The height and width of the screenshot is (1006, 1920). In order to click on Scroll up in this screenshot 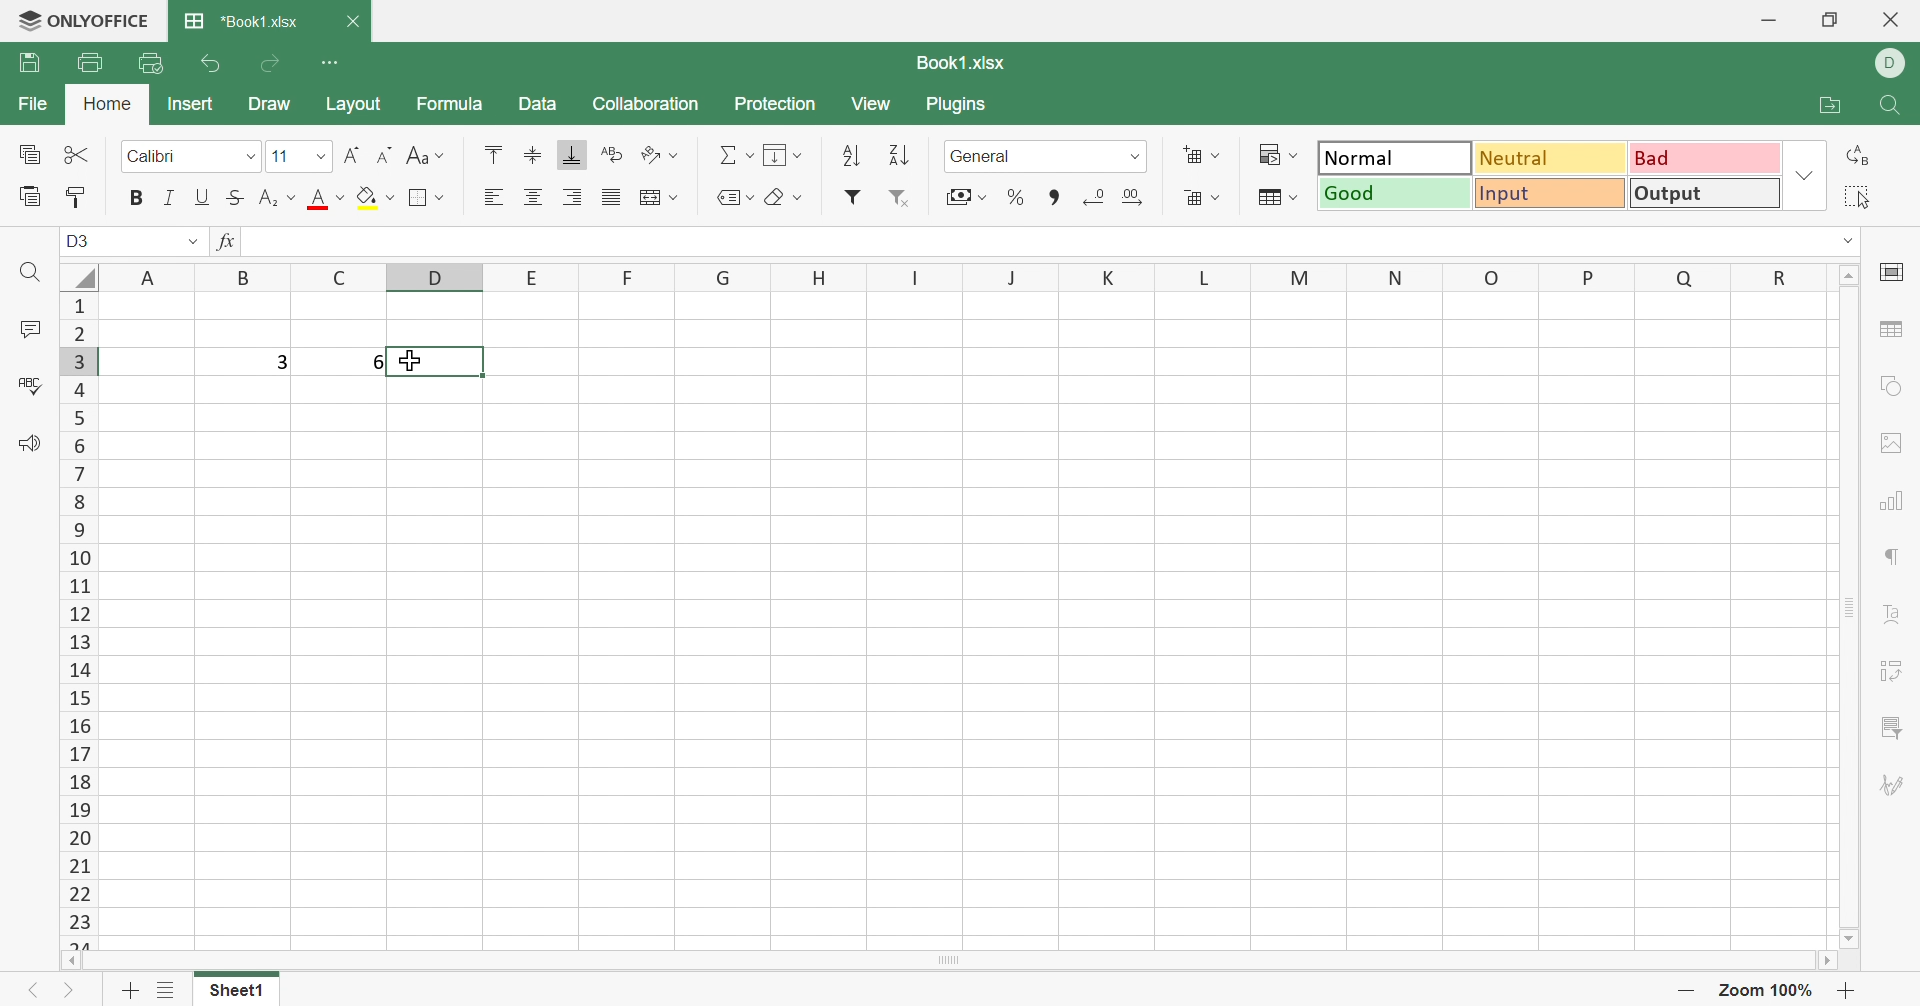, I will do `click(1854, 273)`.